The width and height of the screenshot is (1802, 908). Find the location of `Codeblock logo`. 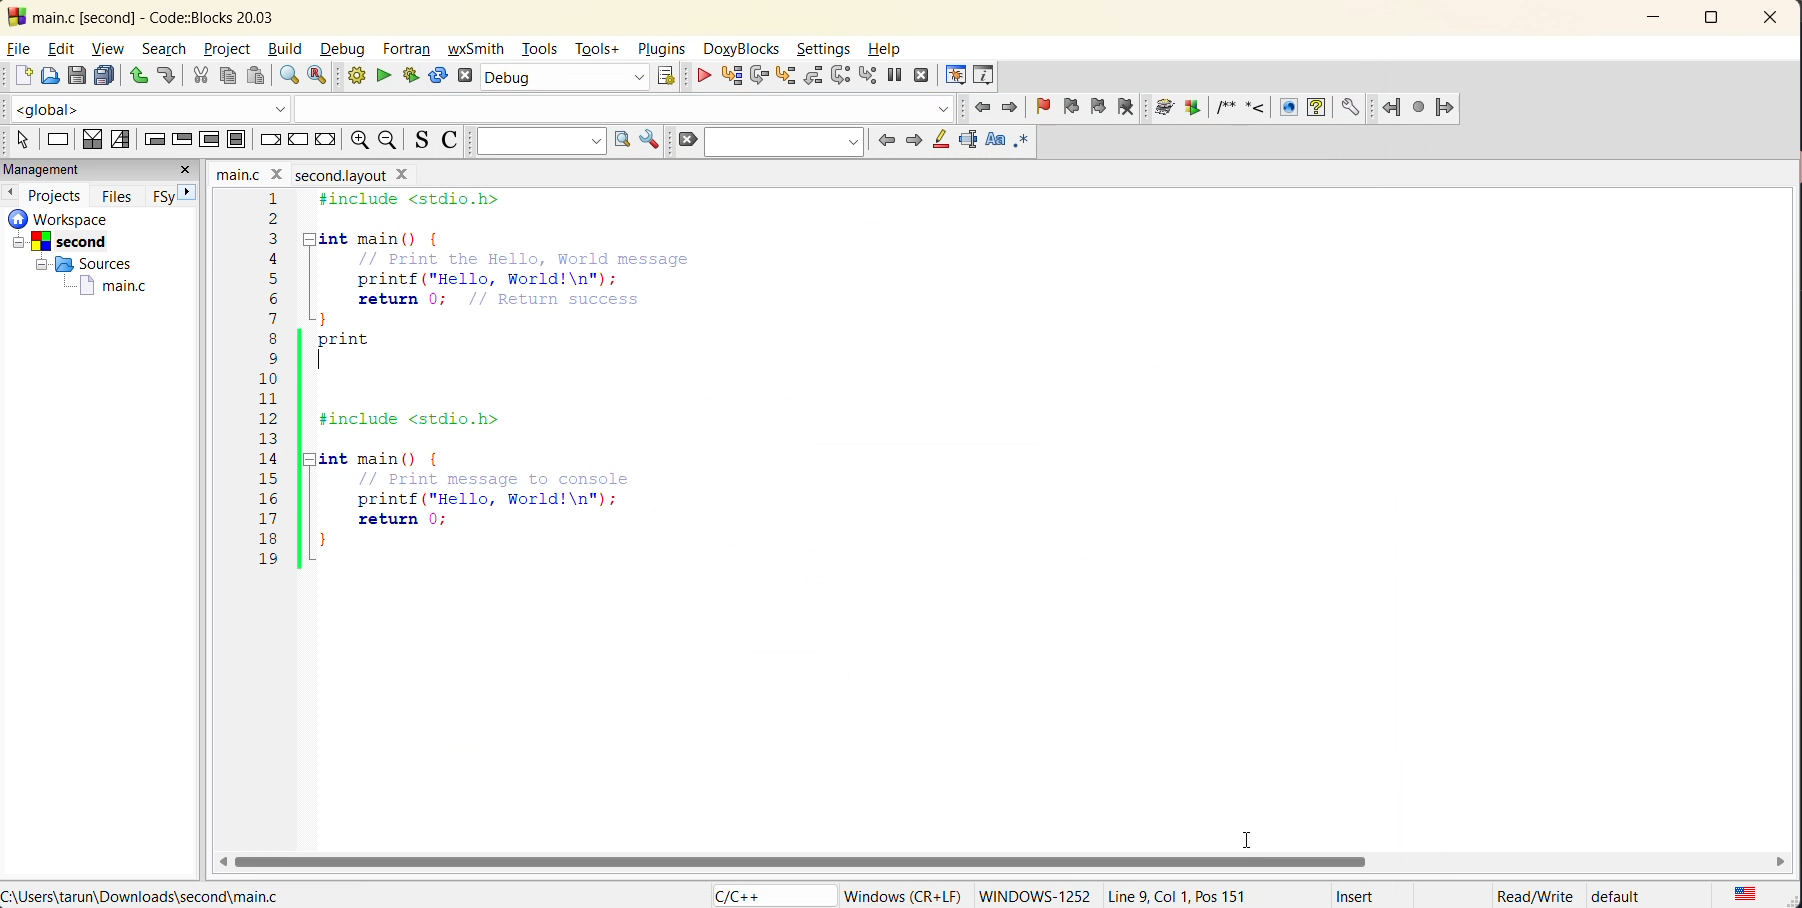

Codeblock logo is located at coordinates (15, 16).